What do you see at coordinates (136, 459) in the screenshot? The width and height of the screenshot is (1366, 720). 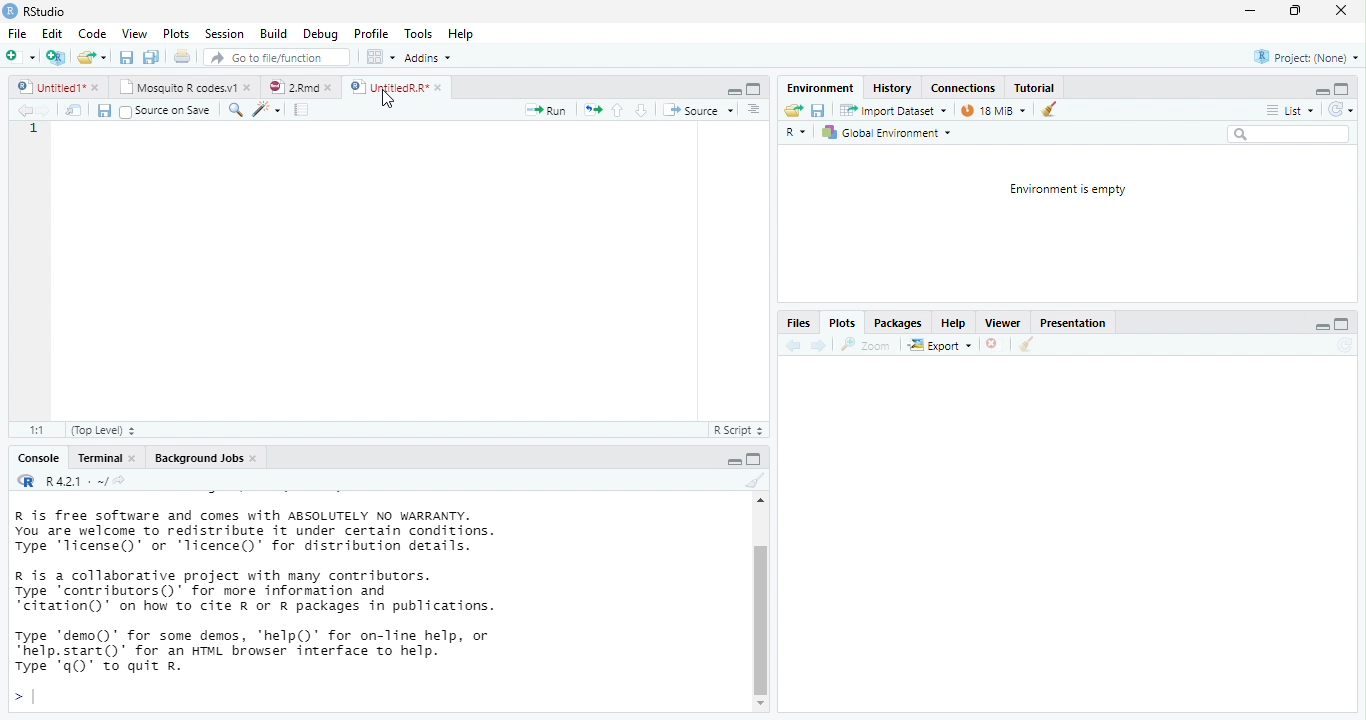 I see `close` at bounding box center [136, 459].